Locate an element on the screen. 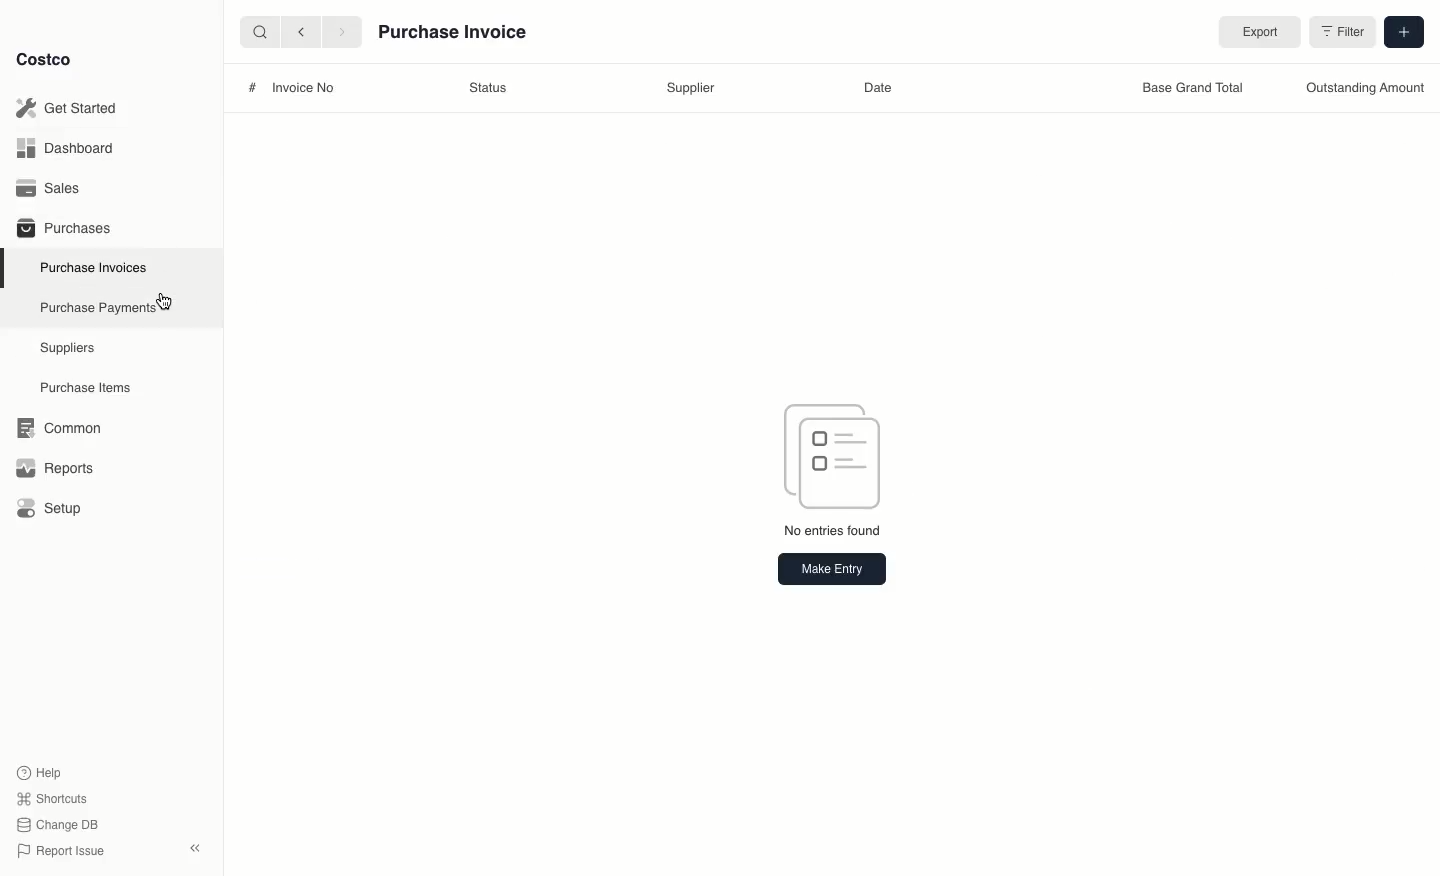  Add is located at coordinates (1402, 30).